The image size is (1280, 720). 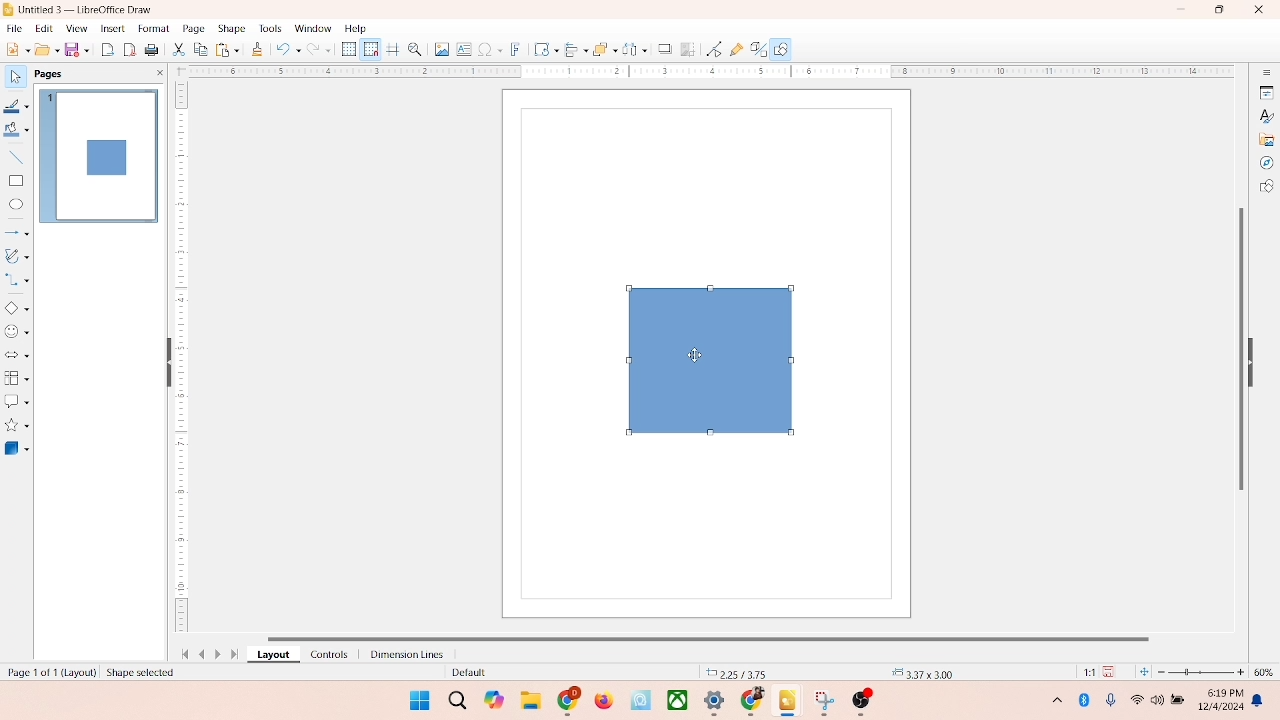 I want to click on styles, so click(x=1265, y=115).